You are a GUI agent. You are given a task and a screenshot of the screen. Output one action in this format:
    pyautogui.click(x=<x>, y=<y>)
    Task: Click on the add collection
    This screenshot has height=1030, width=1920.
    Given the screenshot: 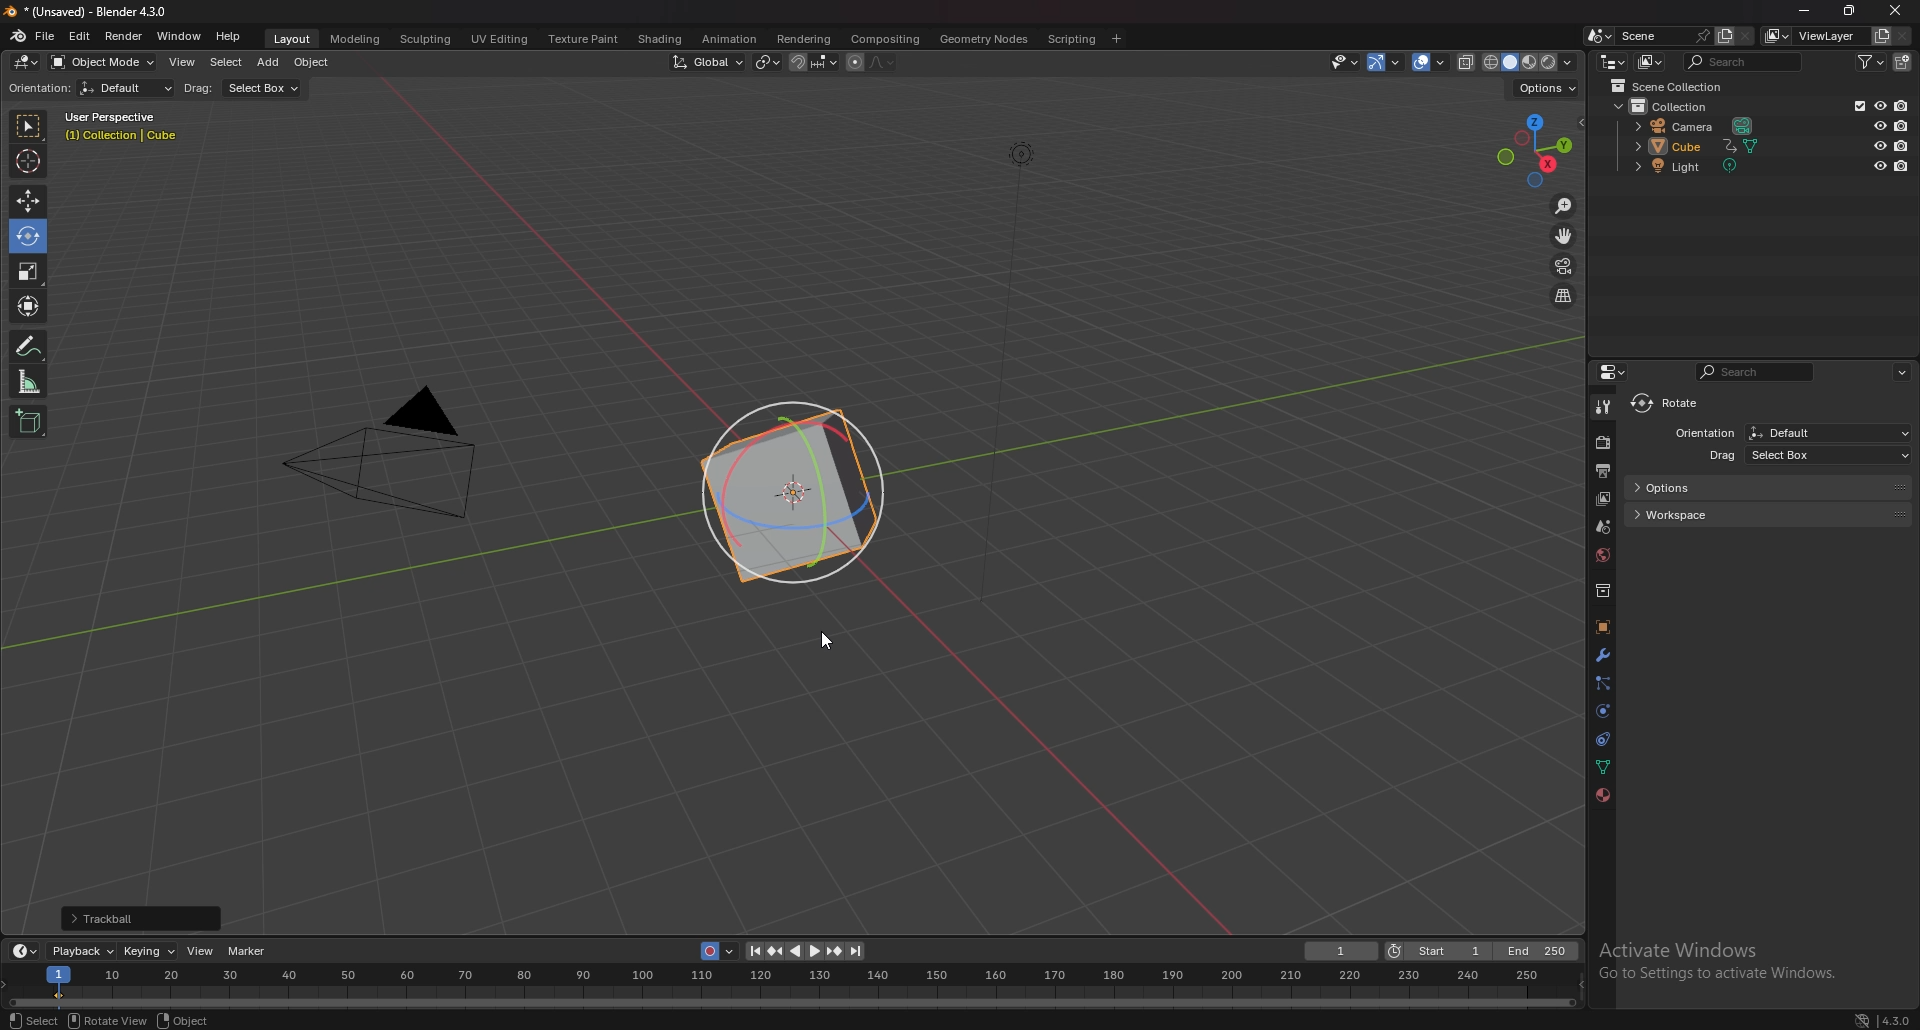 What is the action you would take?
    pyautogui.click(x=1902, y=62)
    